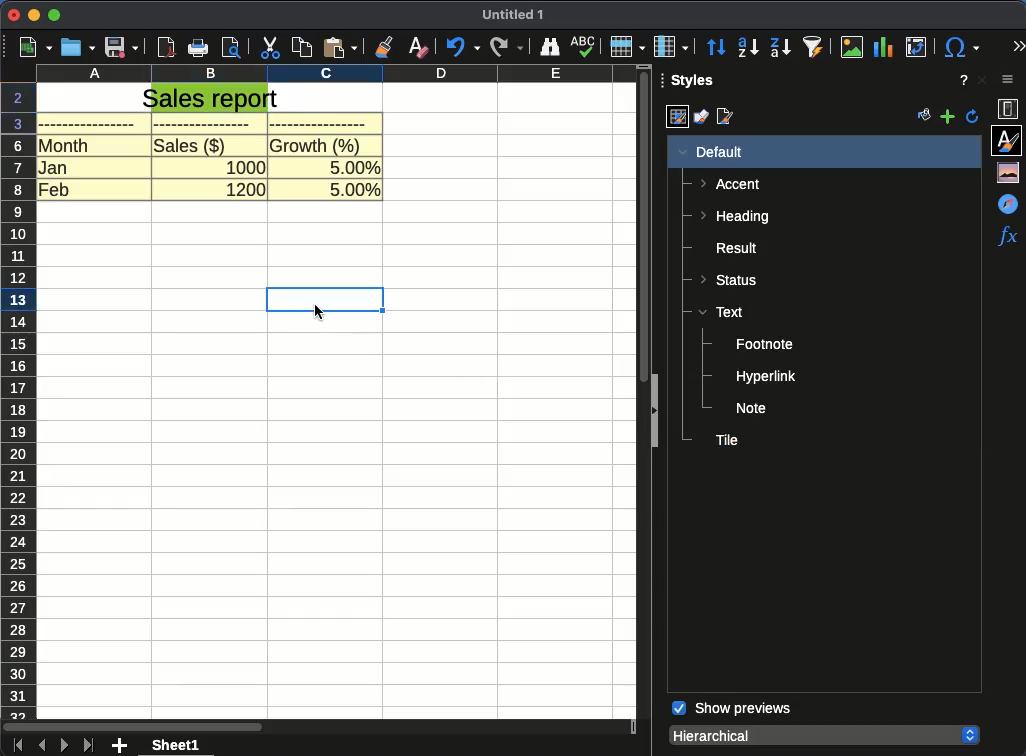  Describe the element at coordinates (13, 16) in the screenshot. I see `close` at that location.